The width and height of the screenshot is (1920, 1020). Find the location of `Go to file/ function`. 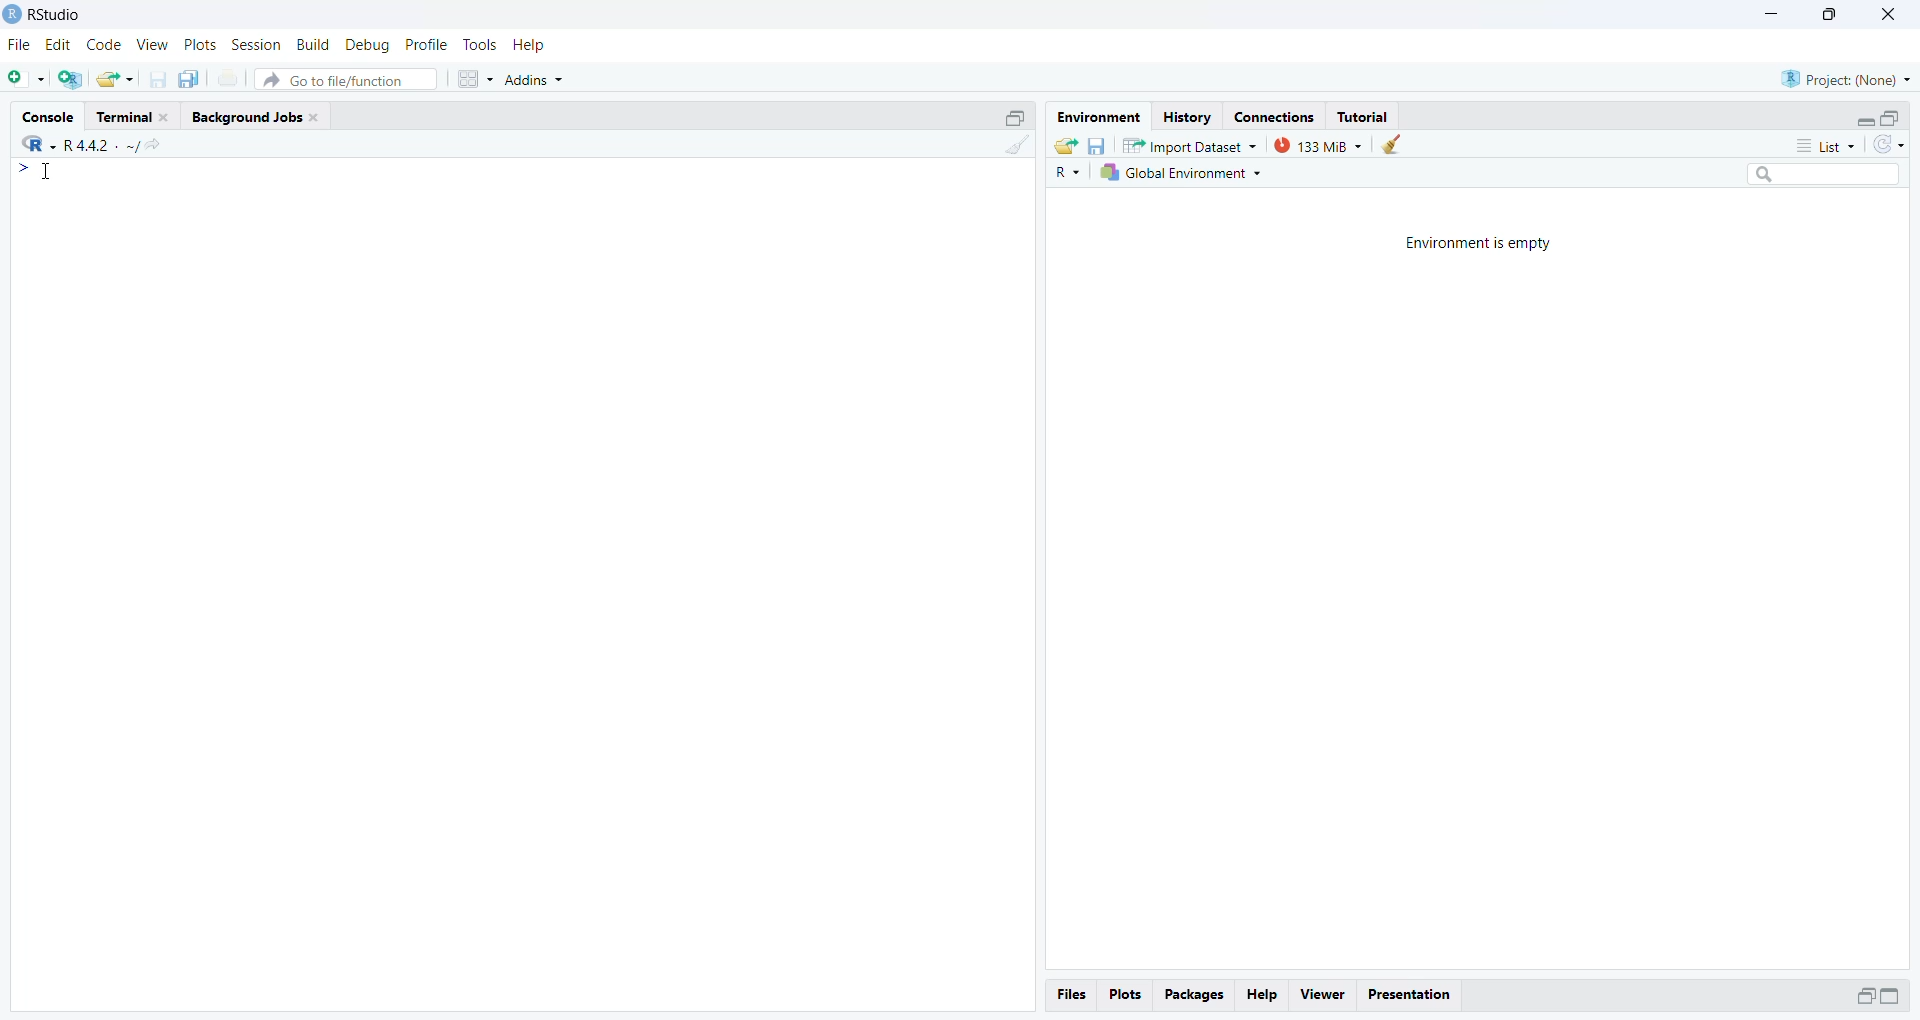

Go to file/ function is located at coordinates (343, 81).